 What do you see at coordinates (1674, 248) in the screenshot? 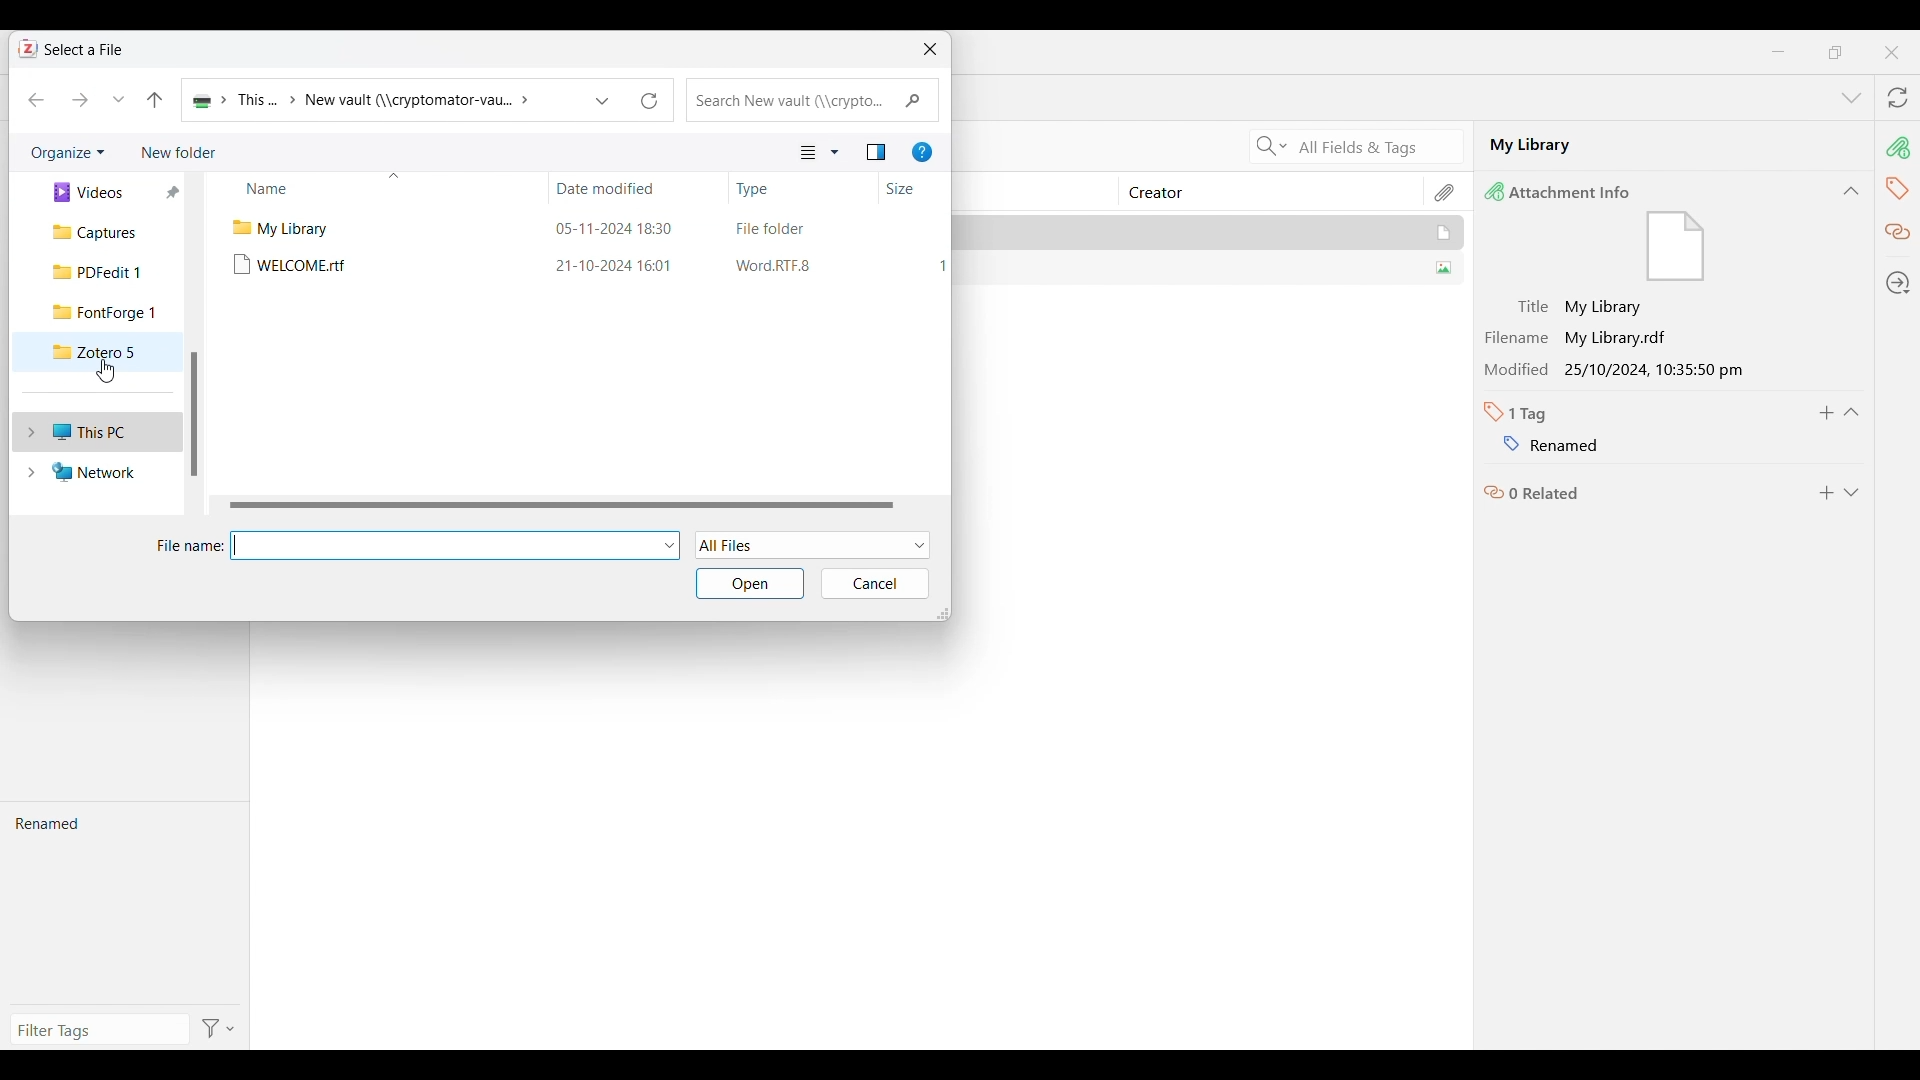
I see `file icon` at bounding box center [1674, 248].